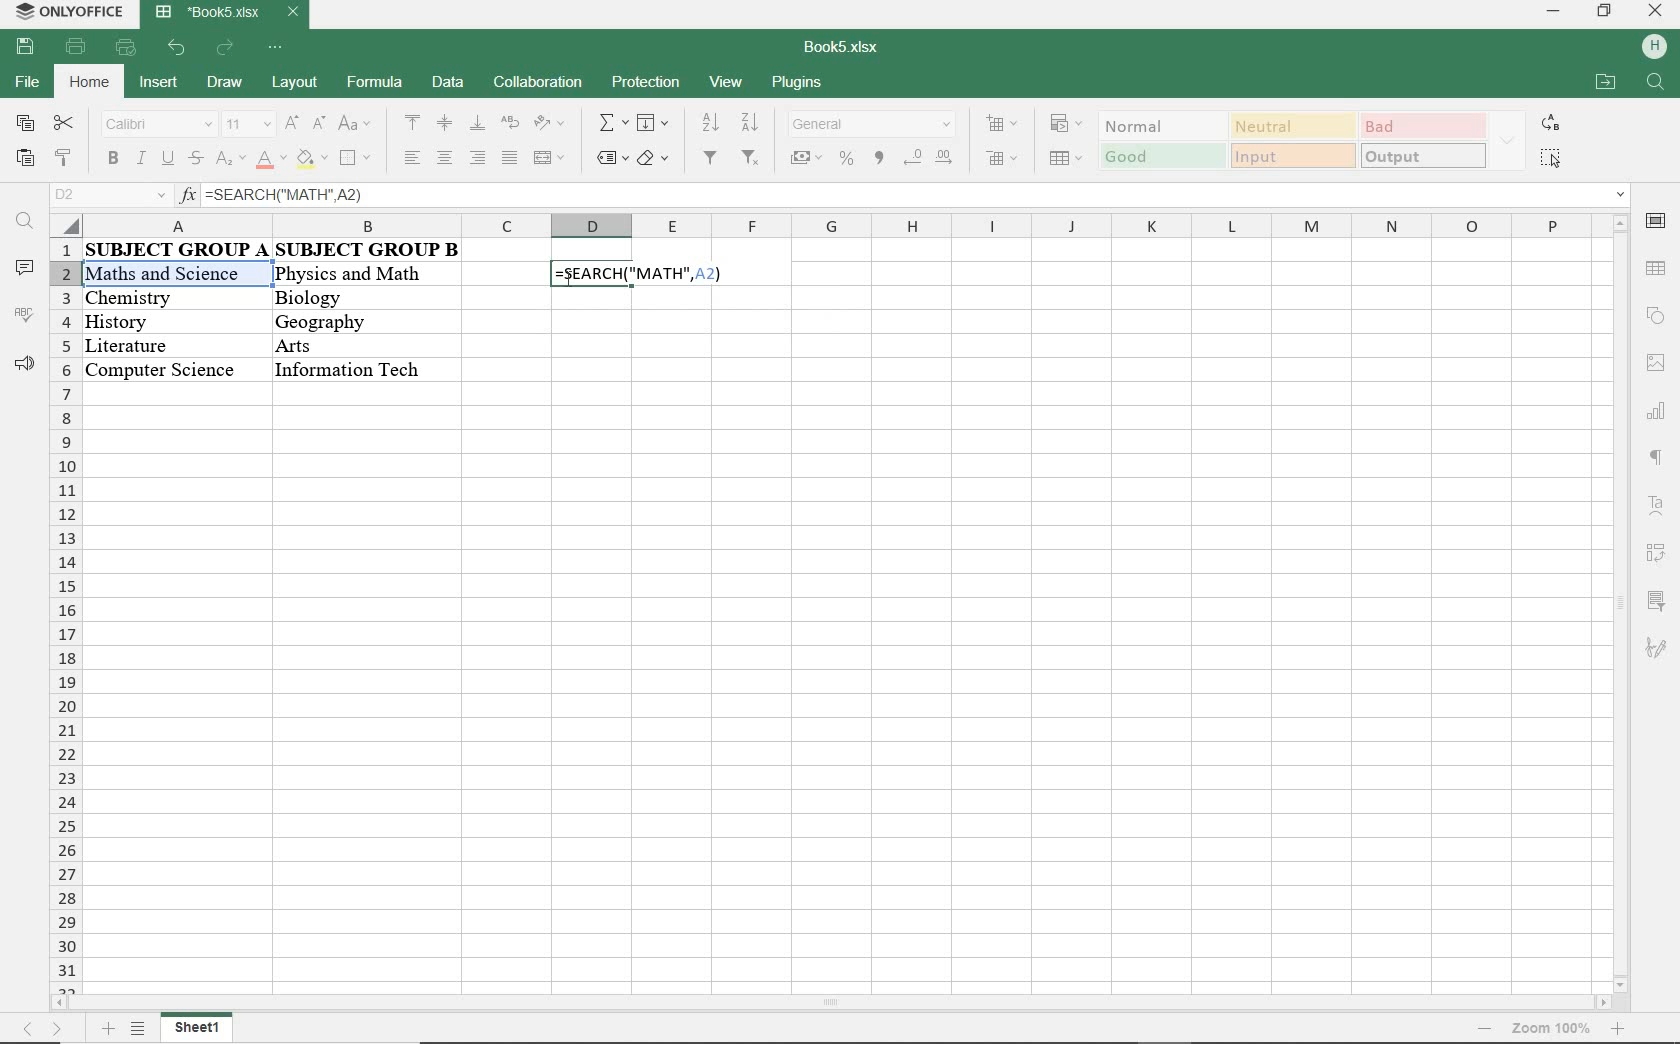  Describe the element at coordinates (1069, 161) in the screenshot. I see `format as table template` at that location.